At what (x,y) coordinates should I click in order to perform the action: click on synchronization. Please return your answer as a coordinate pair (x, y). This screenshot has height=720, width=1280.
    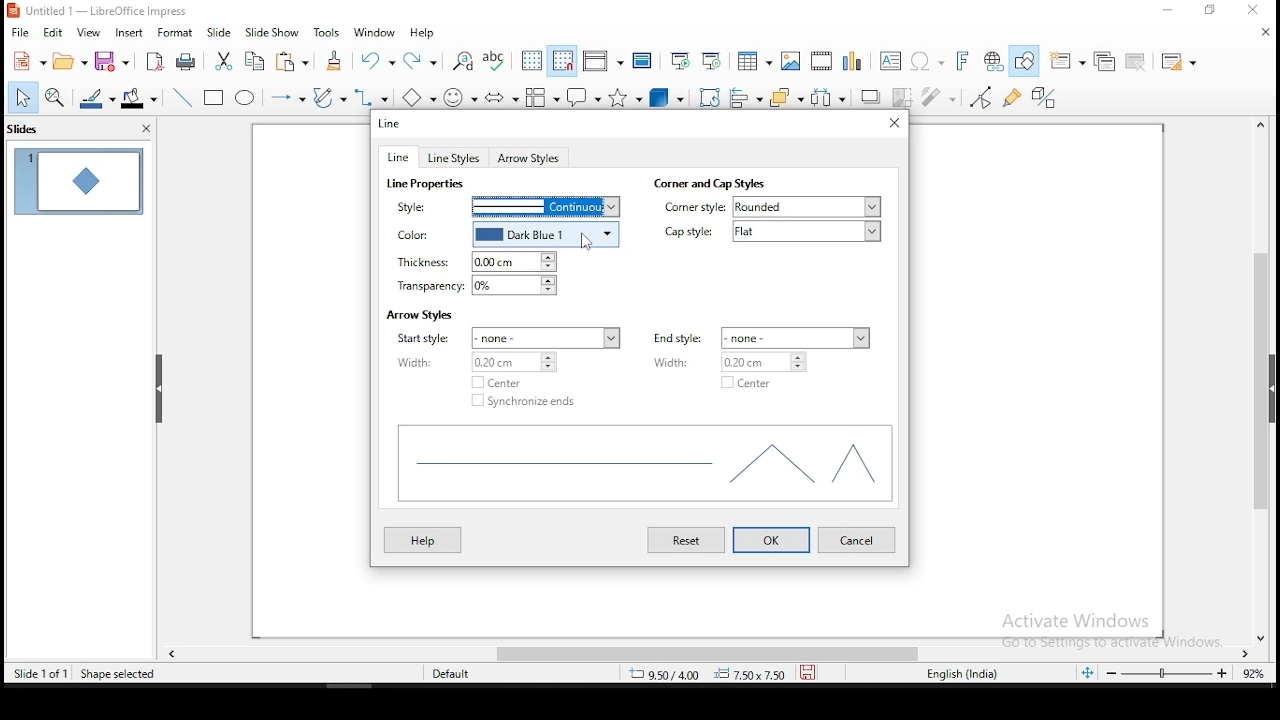
    Looking at the image, I should click on (528, 401).